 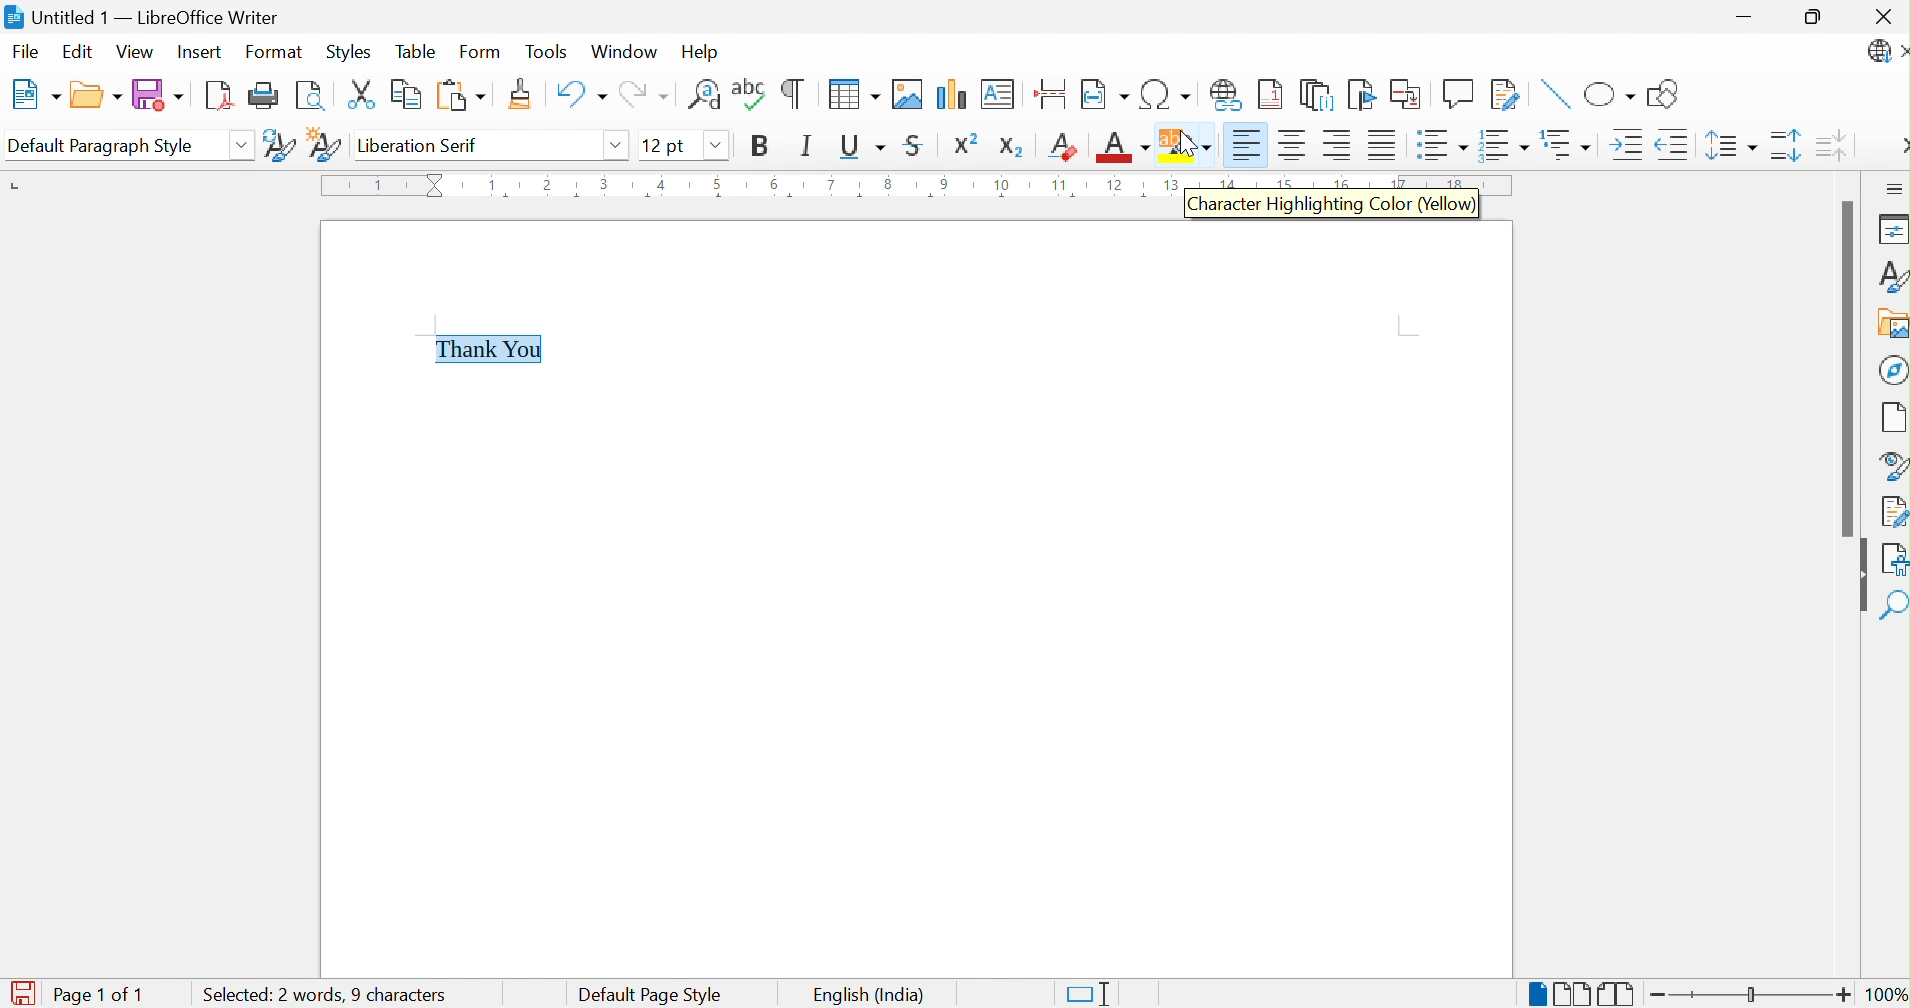 What do you see at coordinates (1103, 94) in the screenshot?
I see `Insert Field` at bounding box center [1103, 94].